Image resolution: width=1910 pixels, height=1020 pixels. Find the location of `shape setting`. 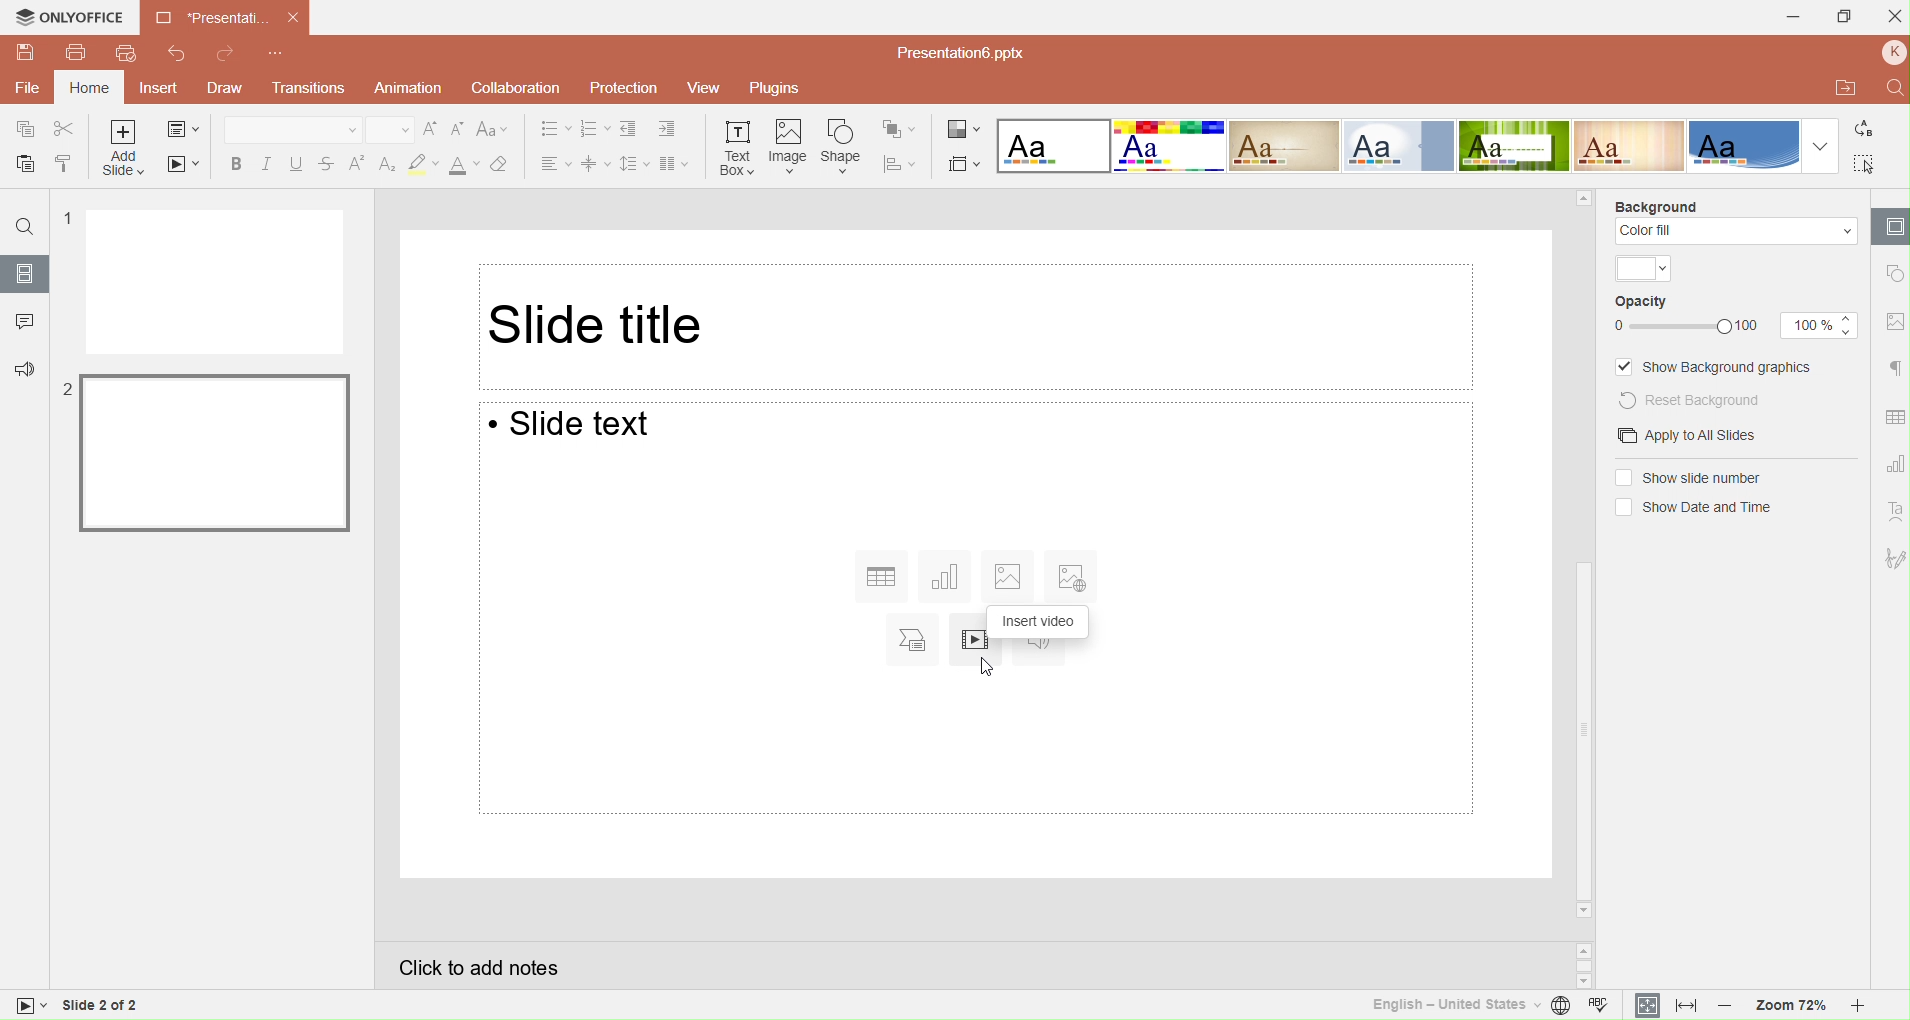

shape setting is located at coordinates (1893, 269).